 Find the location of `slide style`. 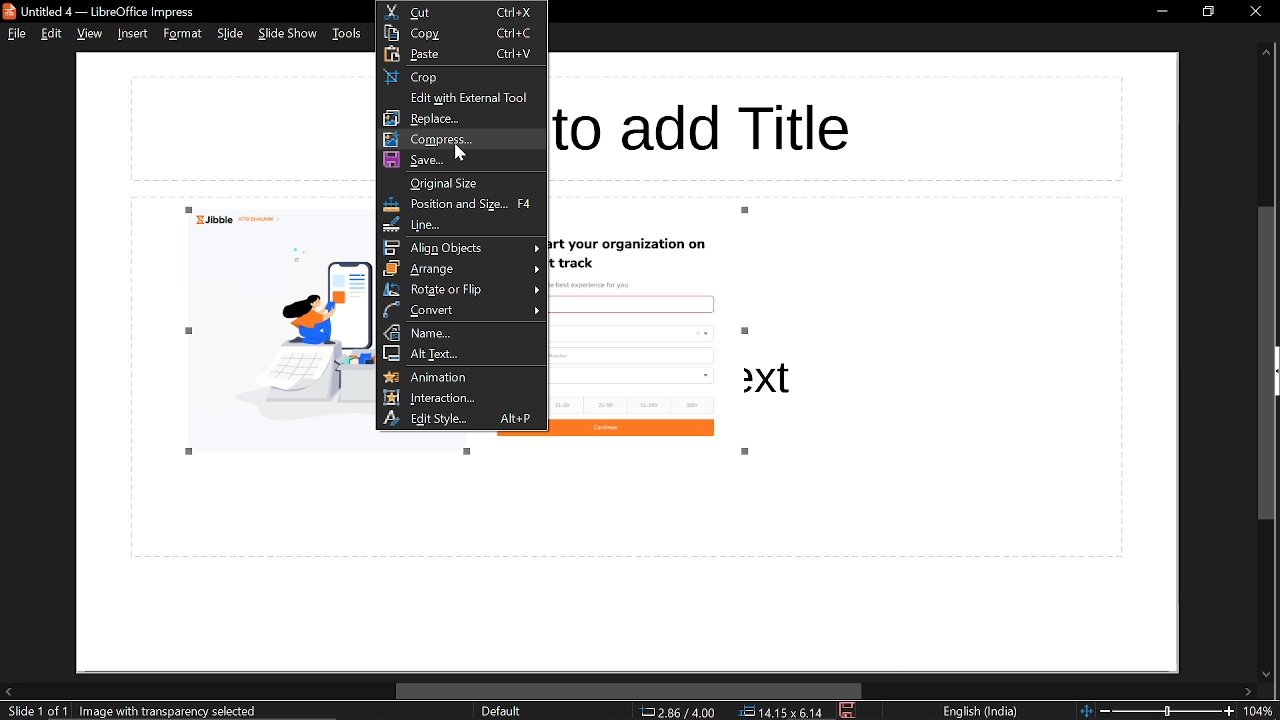

slide style is located at coordinates (501, 711).